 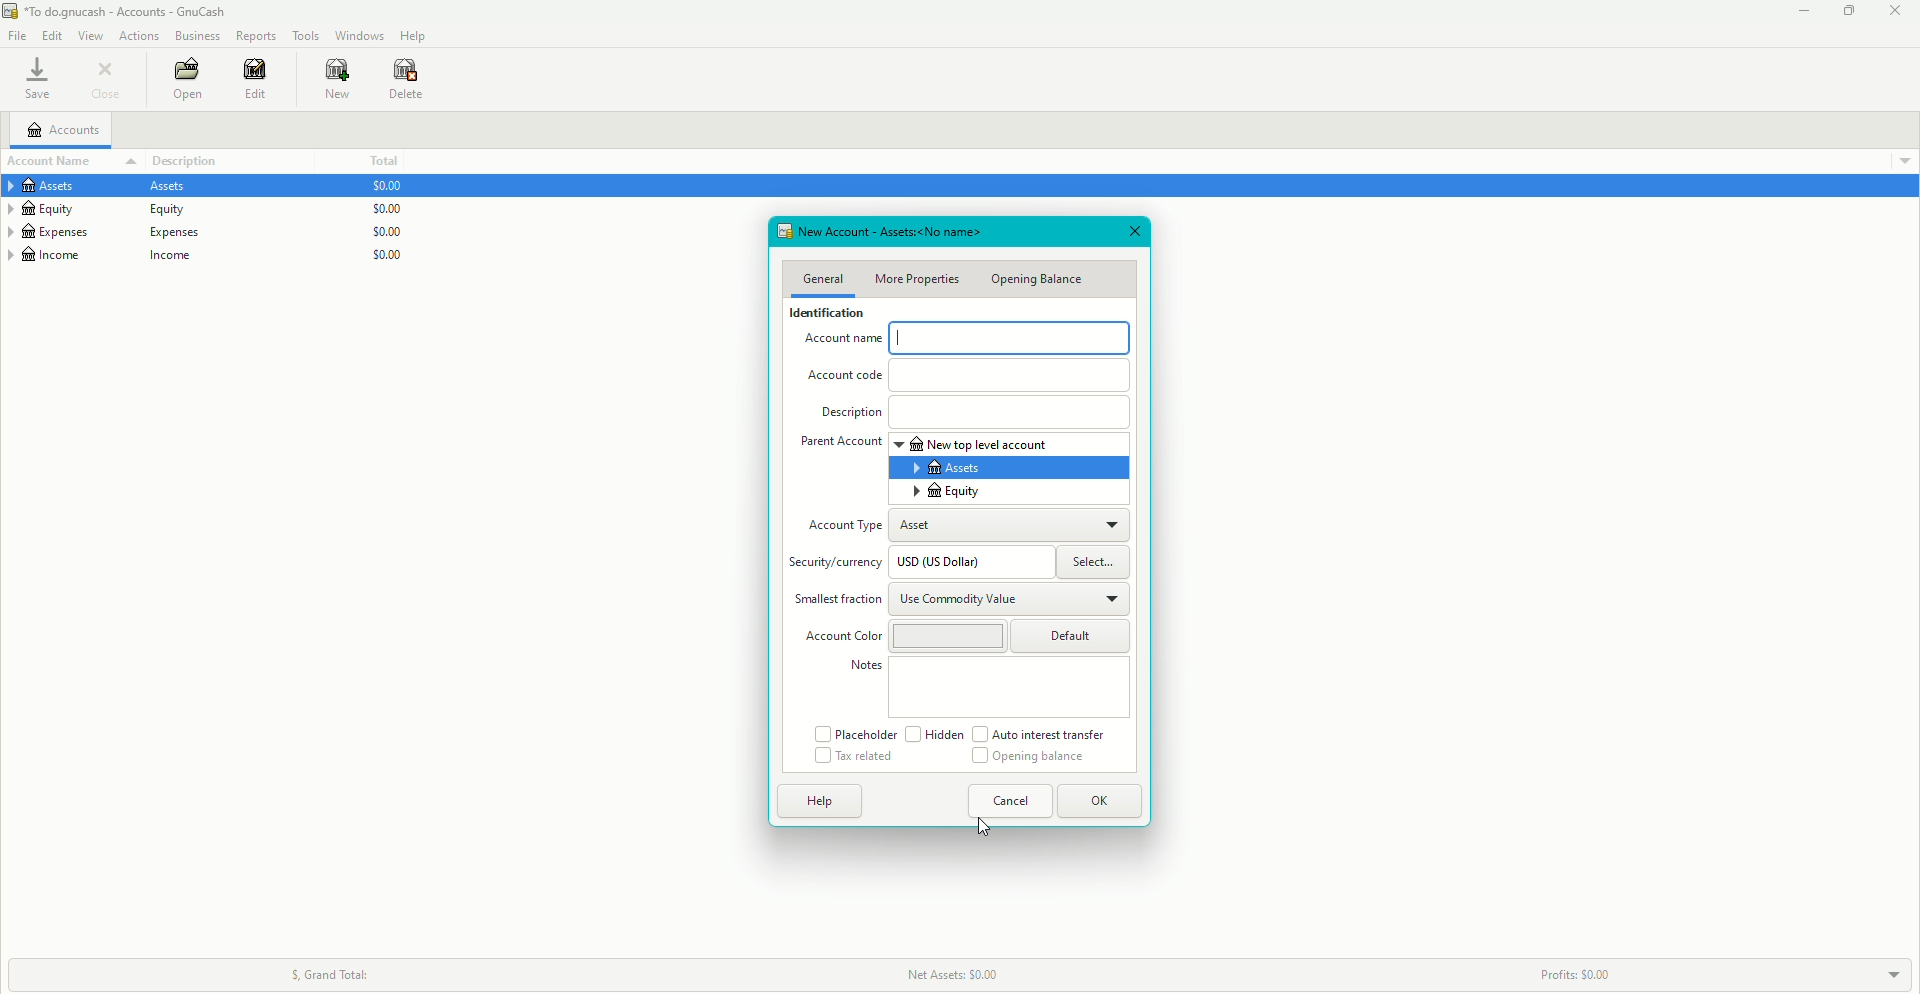 What do you see at coordinates (960, 601) in the screenshot?
I see `Use Commodity value` at bounding box center [960, 601].